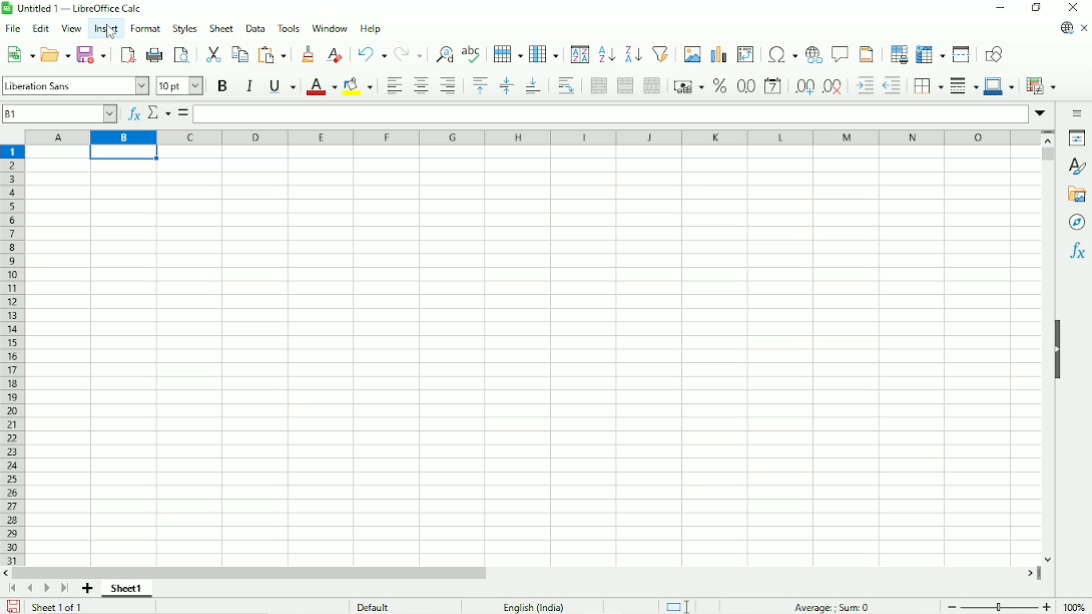 The height and width of the screenshot is (614, 1092). I want to click on Align bottom, so click(534, 86).